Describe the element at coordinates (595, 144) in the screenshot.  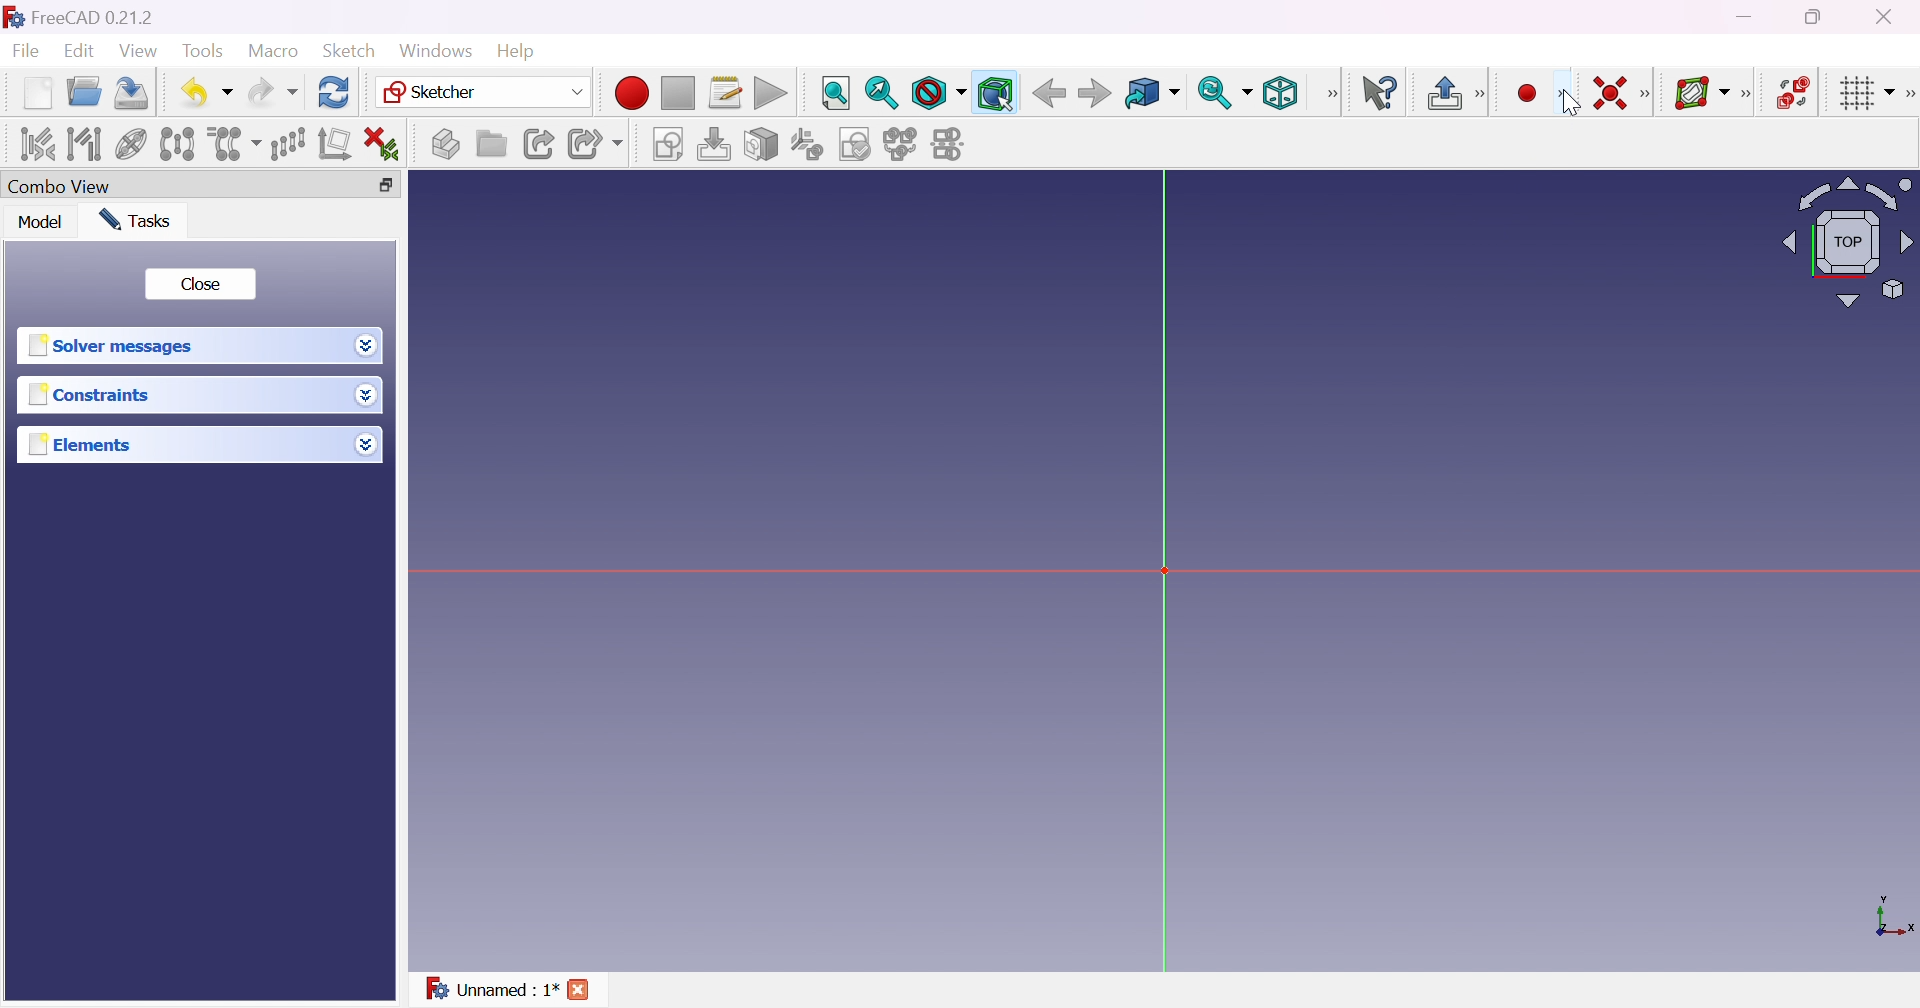
I see `Make sub-link` at that location.